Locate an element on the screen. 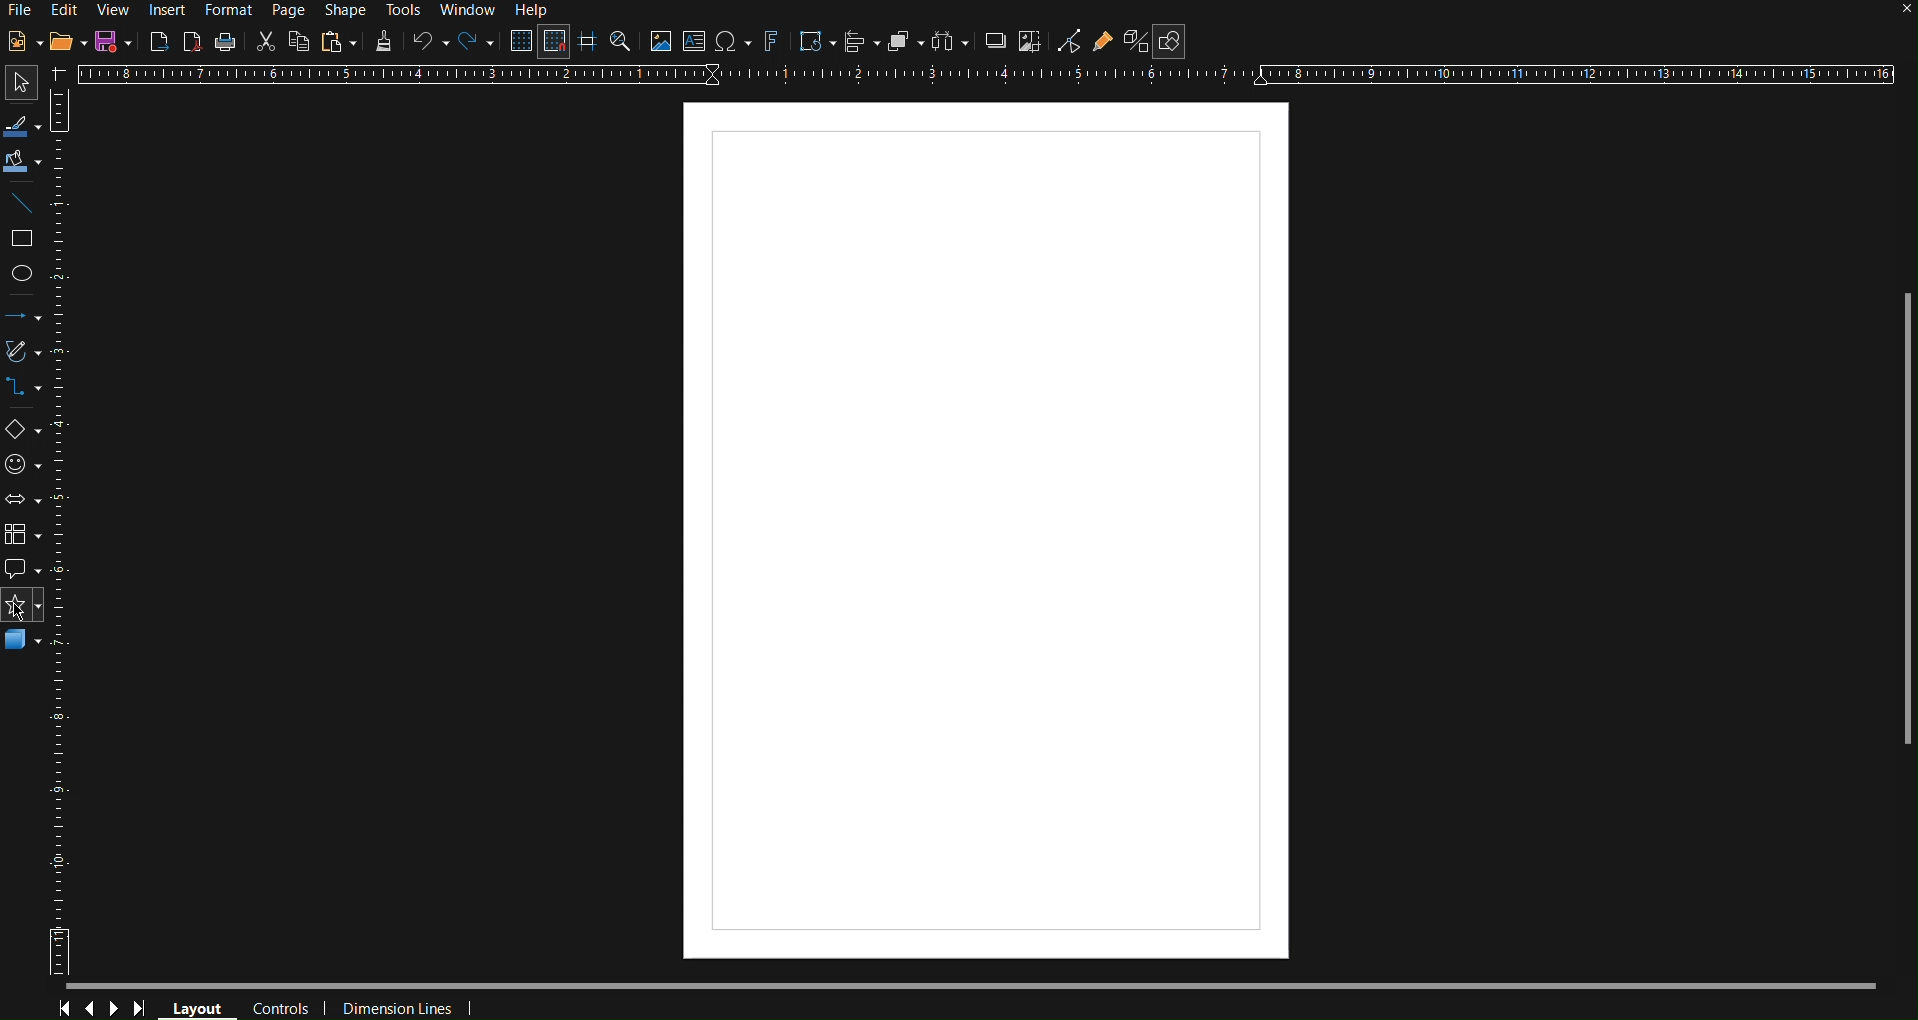 This screenshot has width=1918, height=1020. Print is located at coordinates (227, 41).